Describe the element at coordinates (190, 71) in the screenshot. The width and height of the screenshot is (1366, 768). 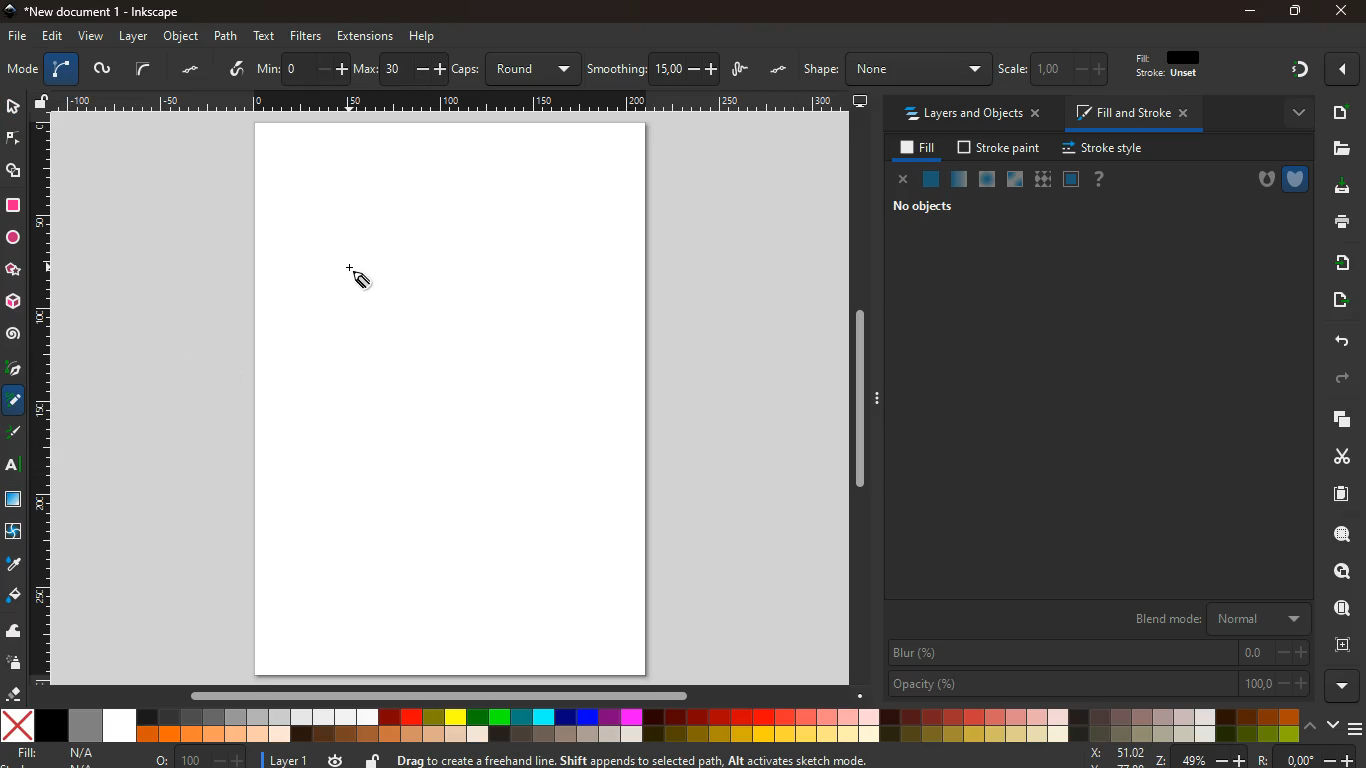
I see `tilt` at that location.